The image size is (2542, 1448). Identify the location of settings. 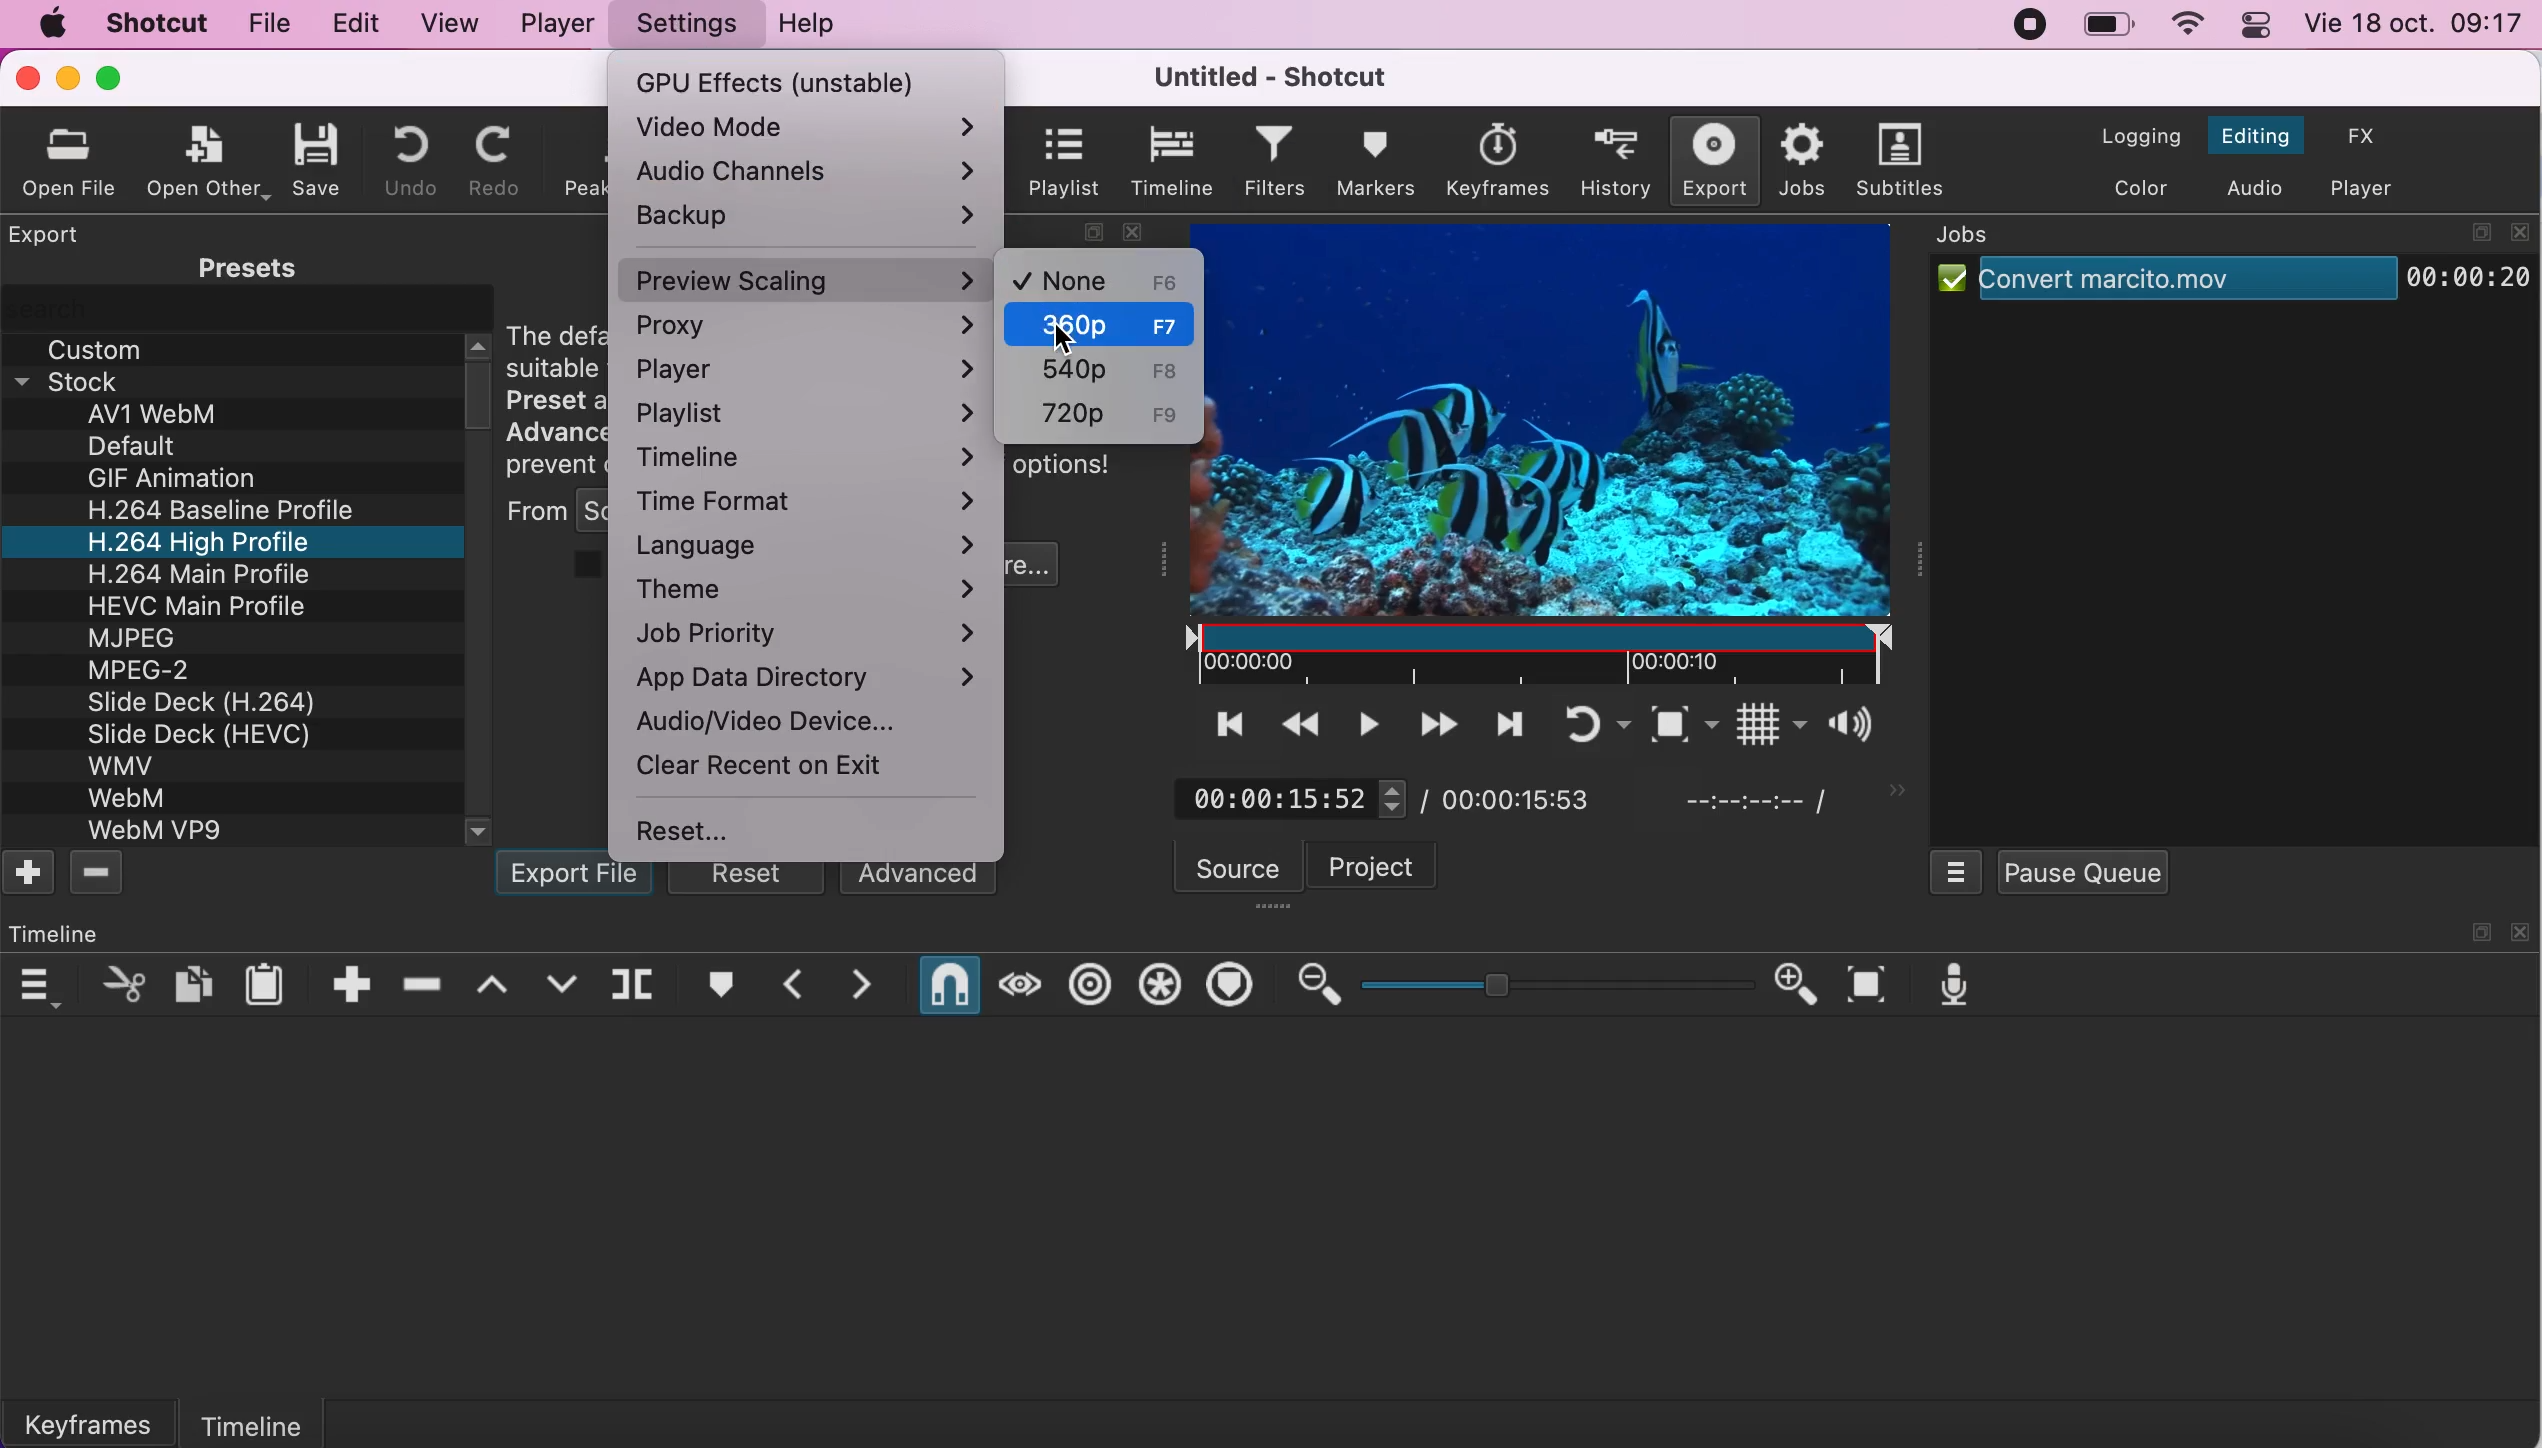
(682, 25).